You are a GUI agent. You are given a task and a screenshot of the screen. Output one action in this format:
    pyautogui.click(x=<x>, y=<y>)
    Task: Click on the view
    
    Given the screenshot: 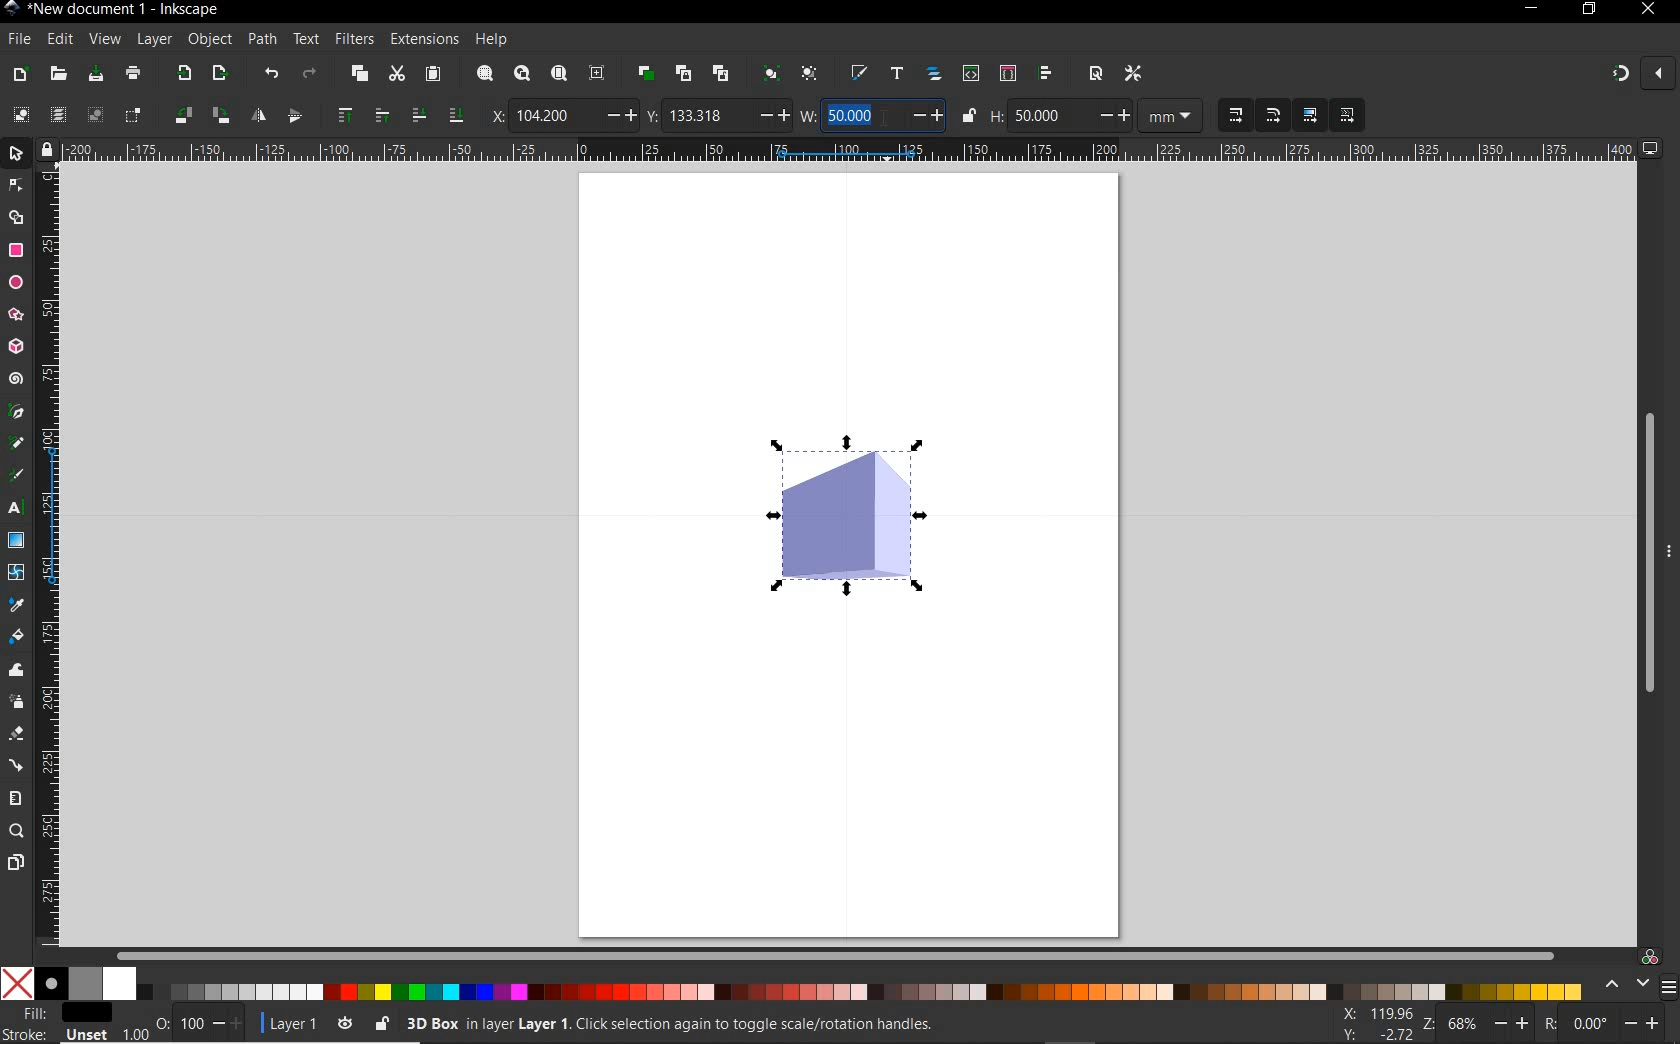 What is the action you would take?
    pyautogui.click(x=104, y=40)
    